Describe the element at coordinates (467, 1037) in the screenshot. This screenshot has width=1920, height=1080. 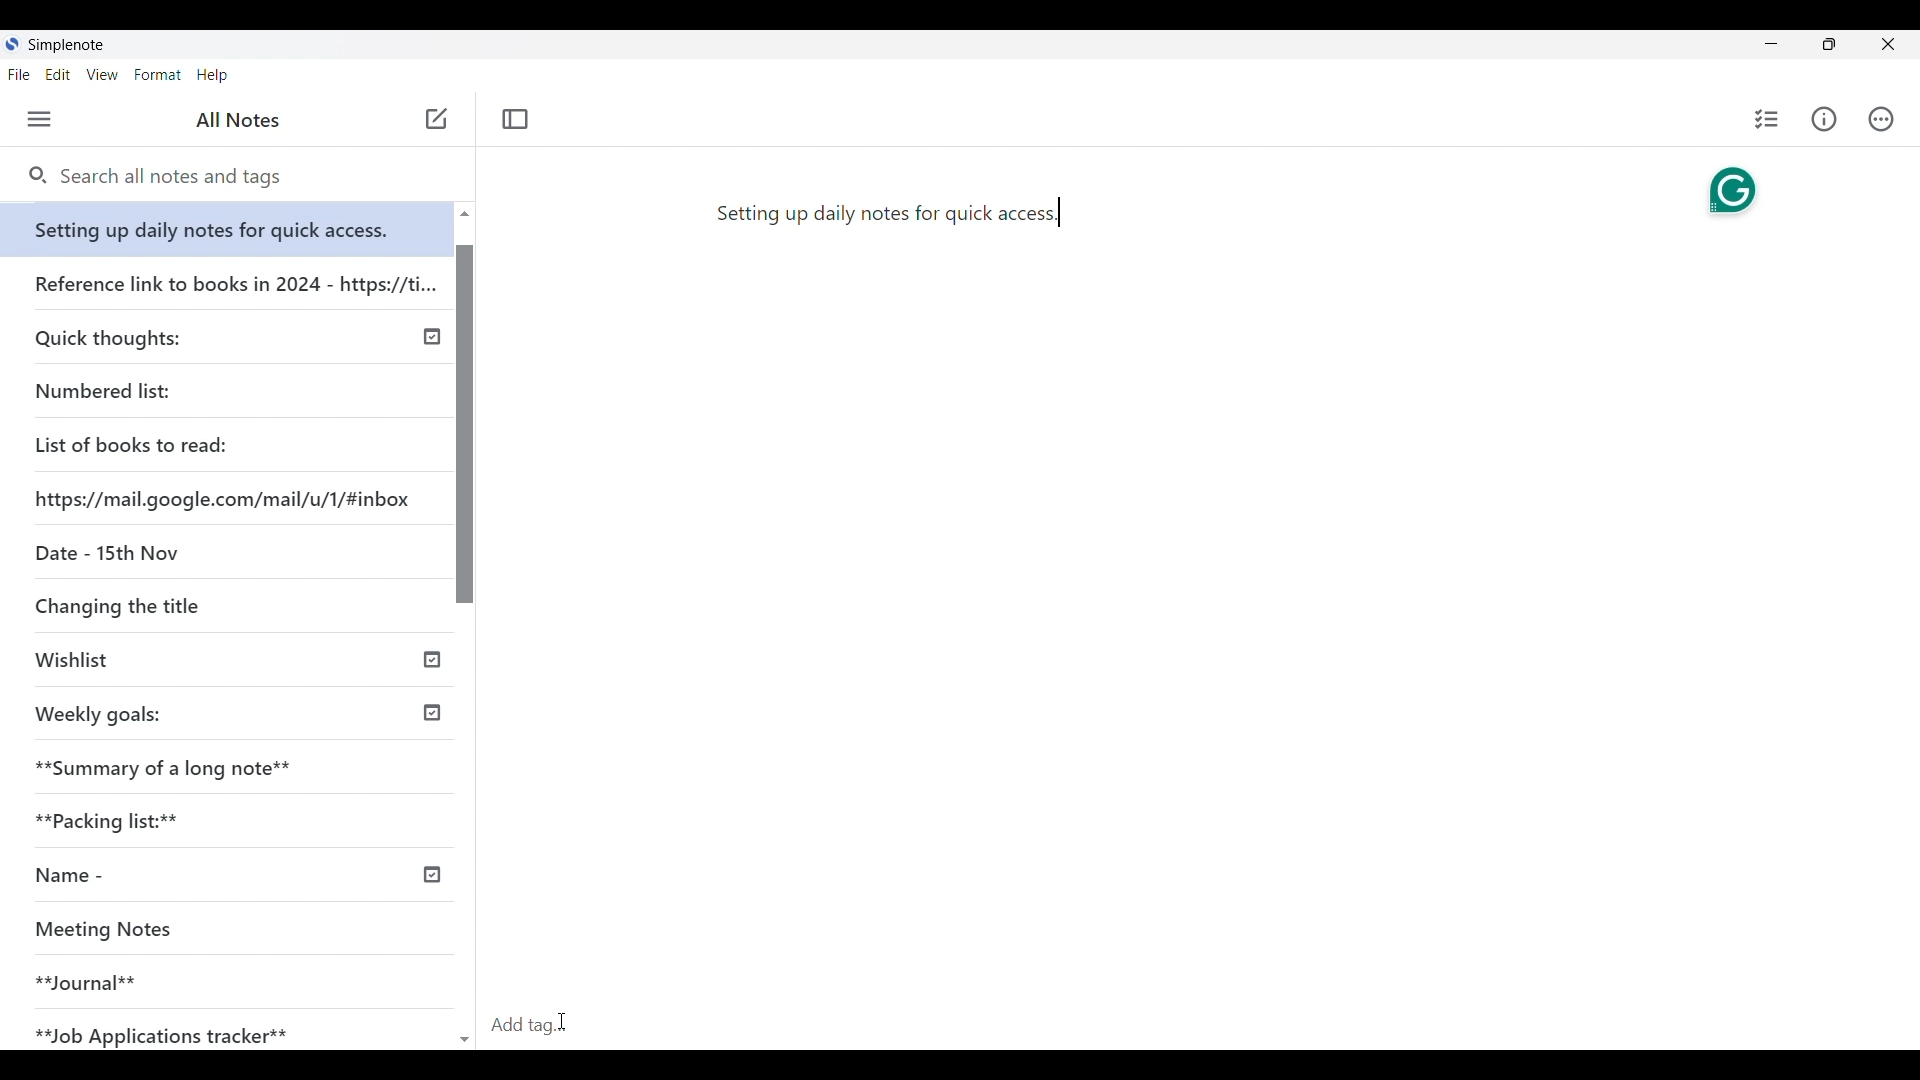
I see `Quick slide to back` at that location.